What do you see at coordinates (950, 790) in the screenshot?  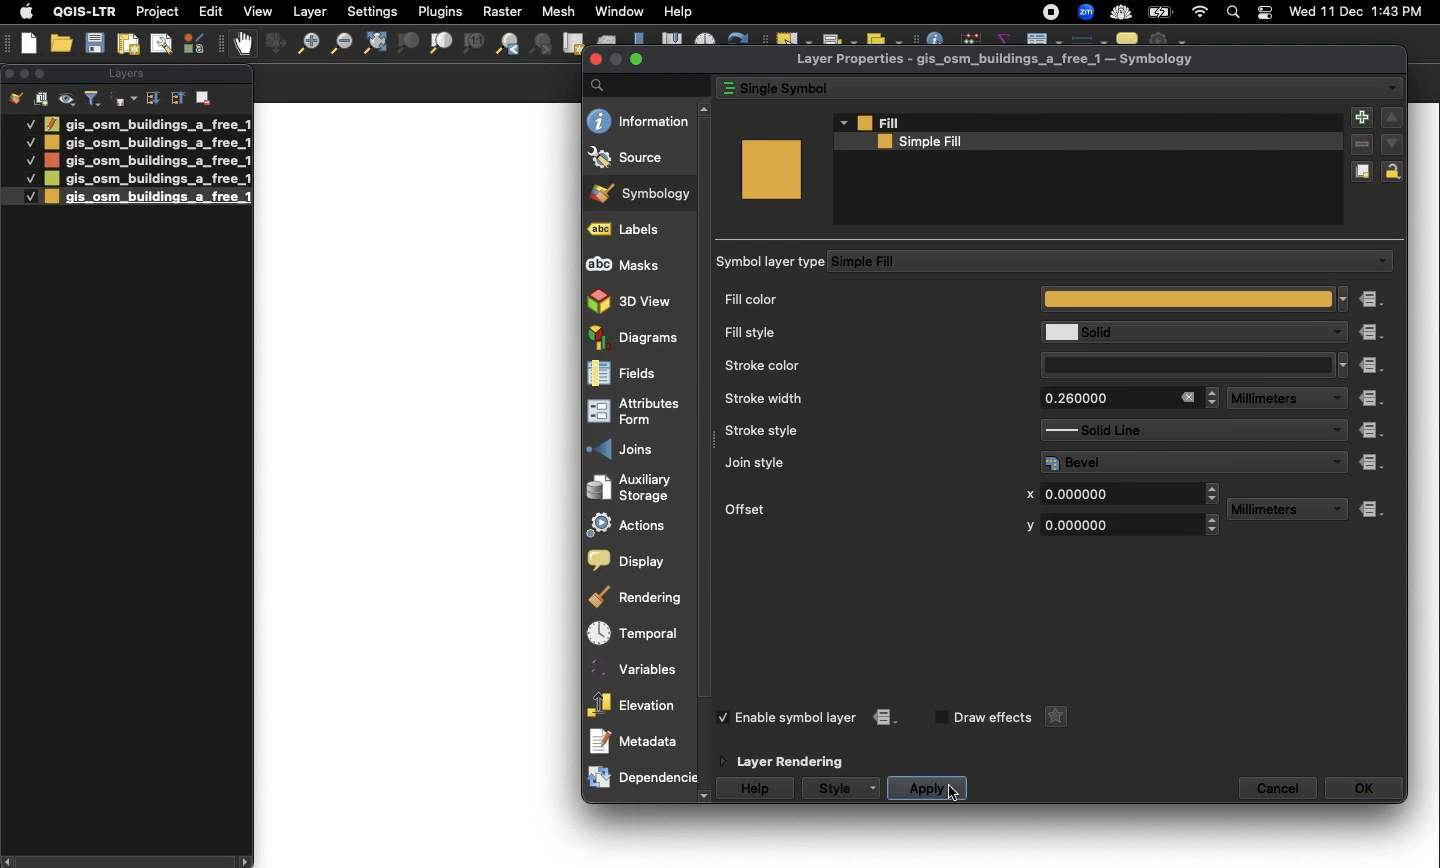 I see `Cursor` at bounding box center [950, 790].